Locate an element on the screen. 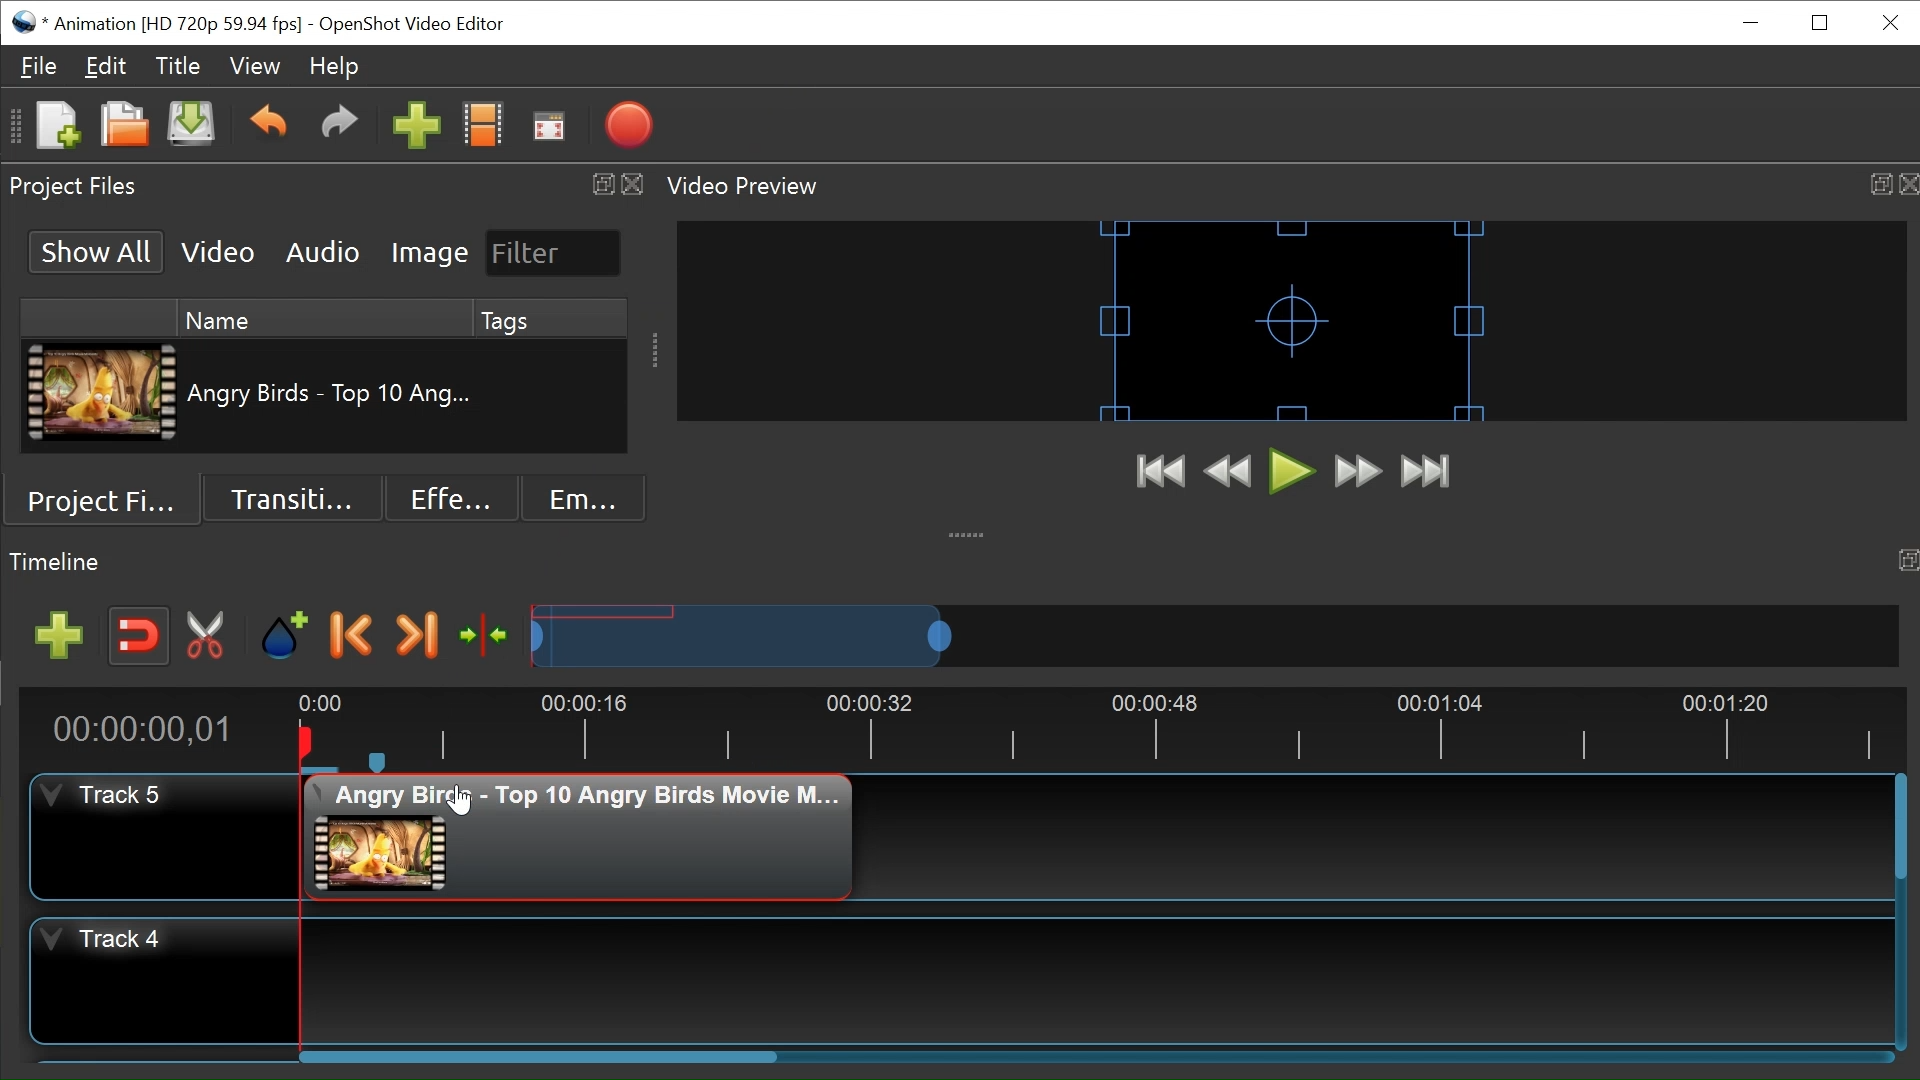 The height and width of the screenshot is (1080, 1920). Open Project is located at coordinates (124, 128).